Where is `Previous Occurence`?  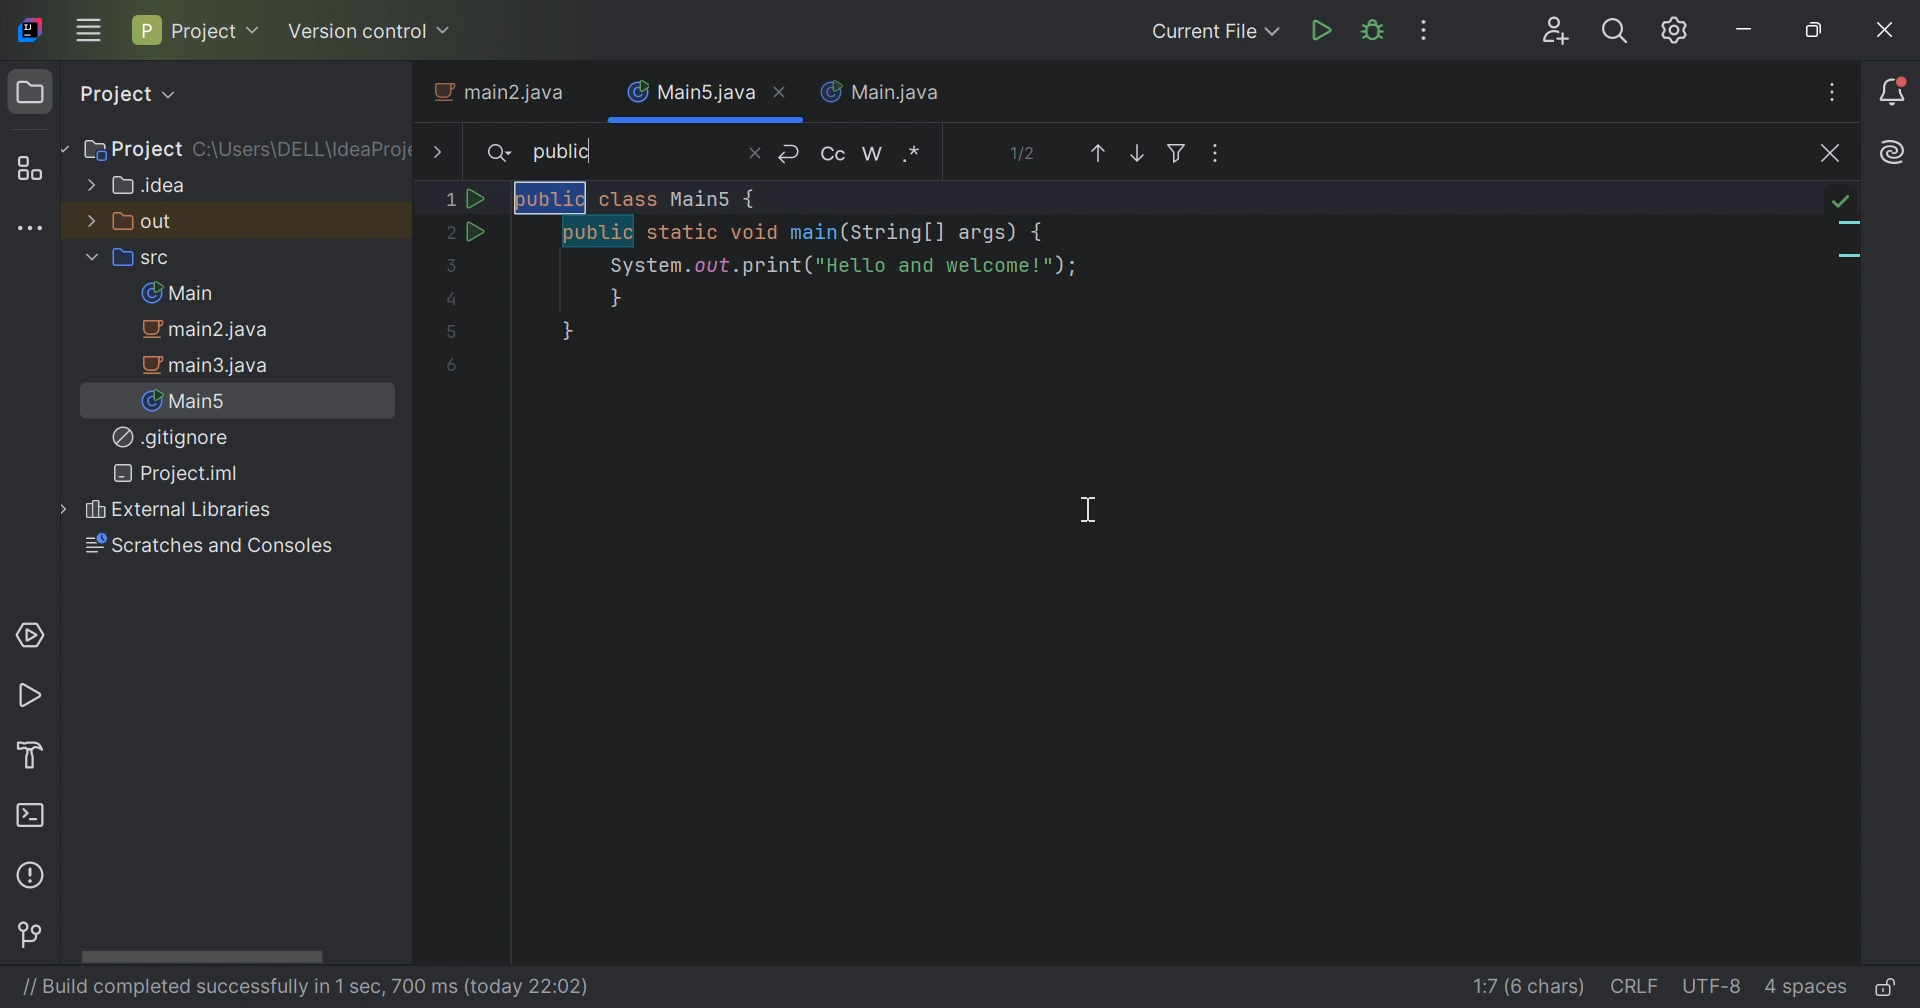
Previous Occurence is located at coordinates (1103, 154).